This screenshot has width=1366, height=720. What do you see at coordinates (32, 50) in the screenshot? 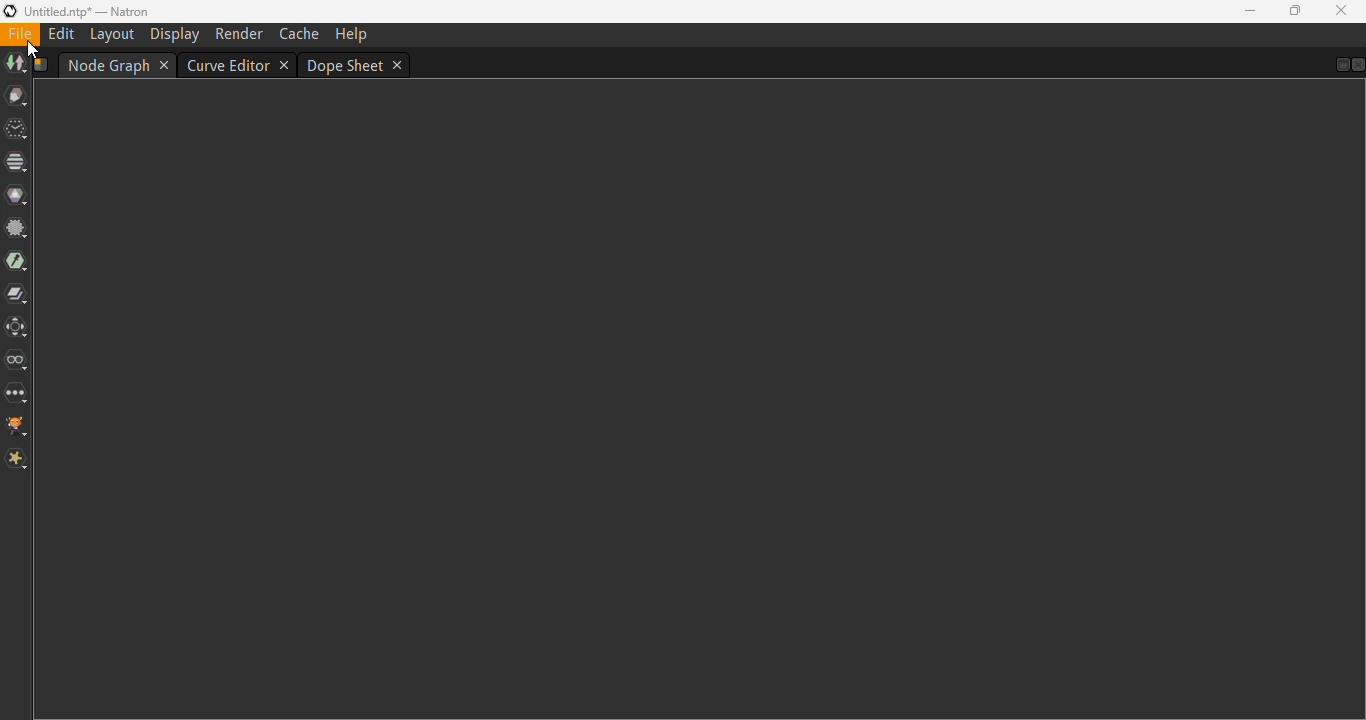
I see `cursor` at bounding box center [32, 50].